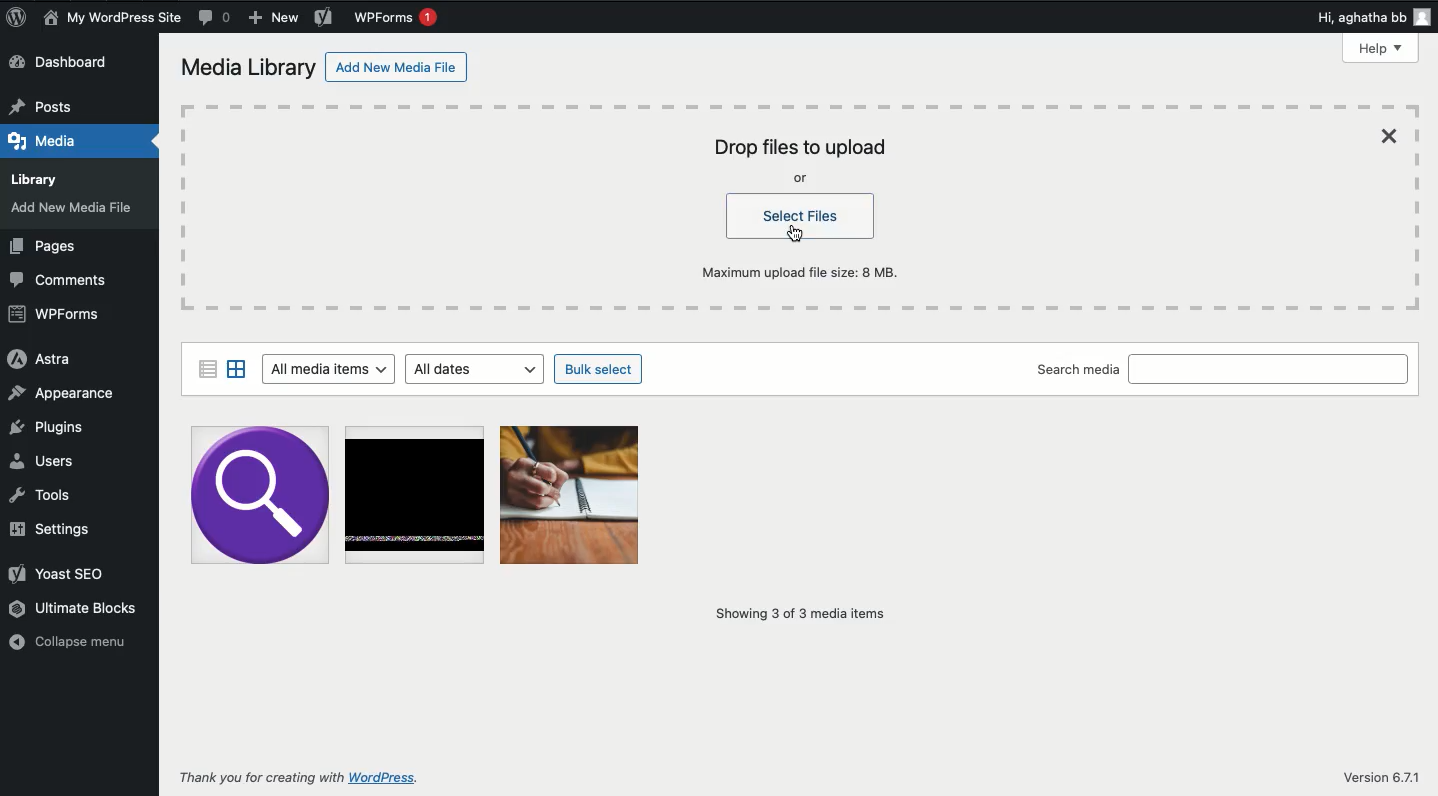 Image resolution: width=1438 pixels, height=796 pixels. Describe the element at coordinates (258, 496) in the screenshot. I see `image 1` at that location.